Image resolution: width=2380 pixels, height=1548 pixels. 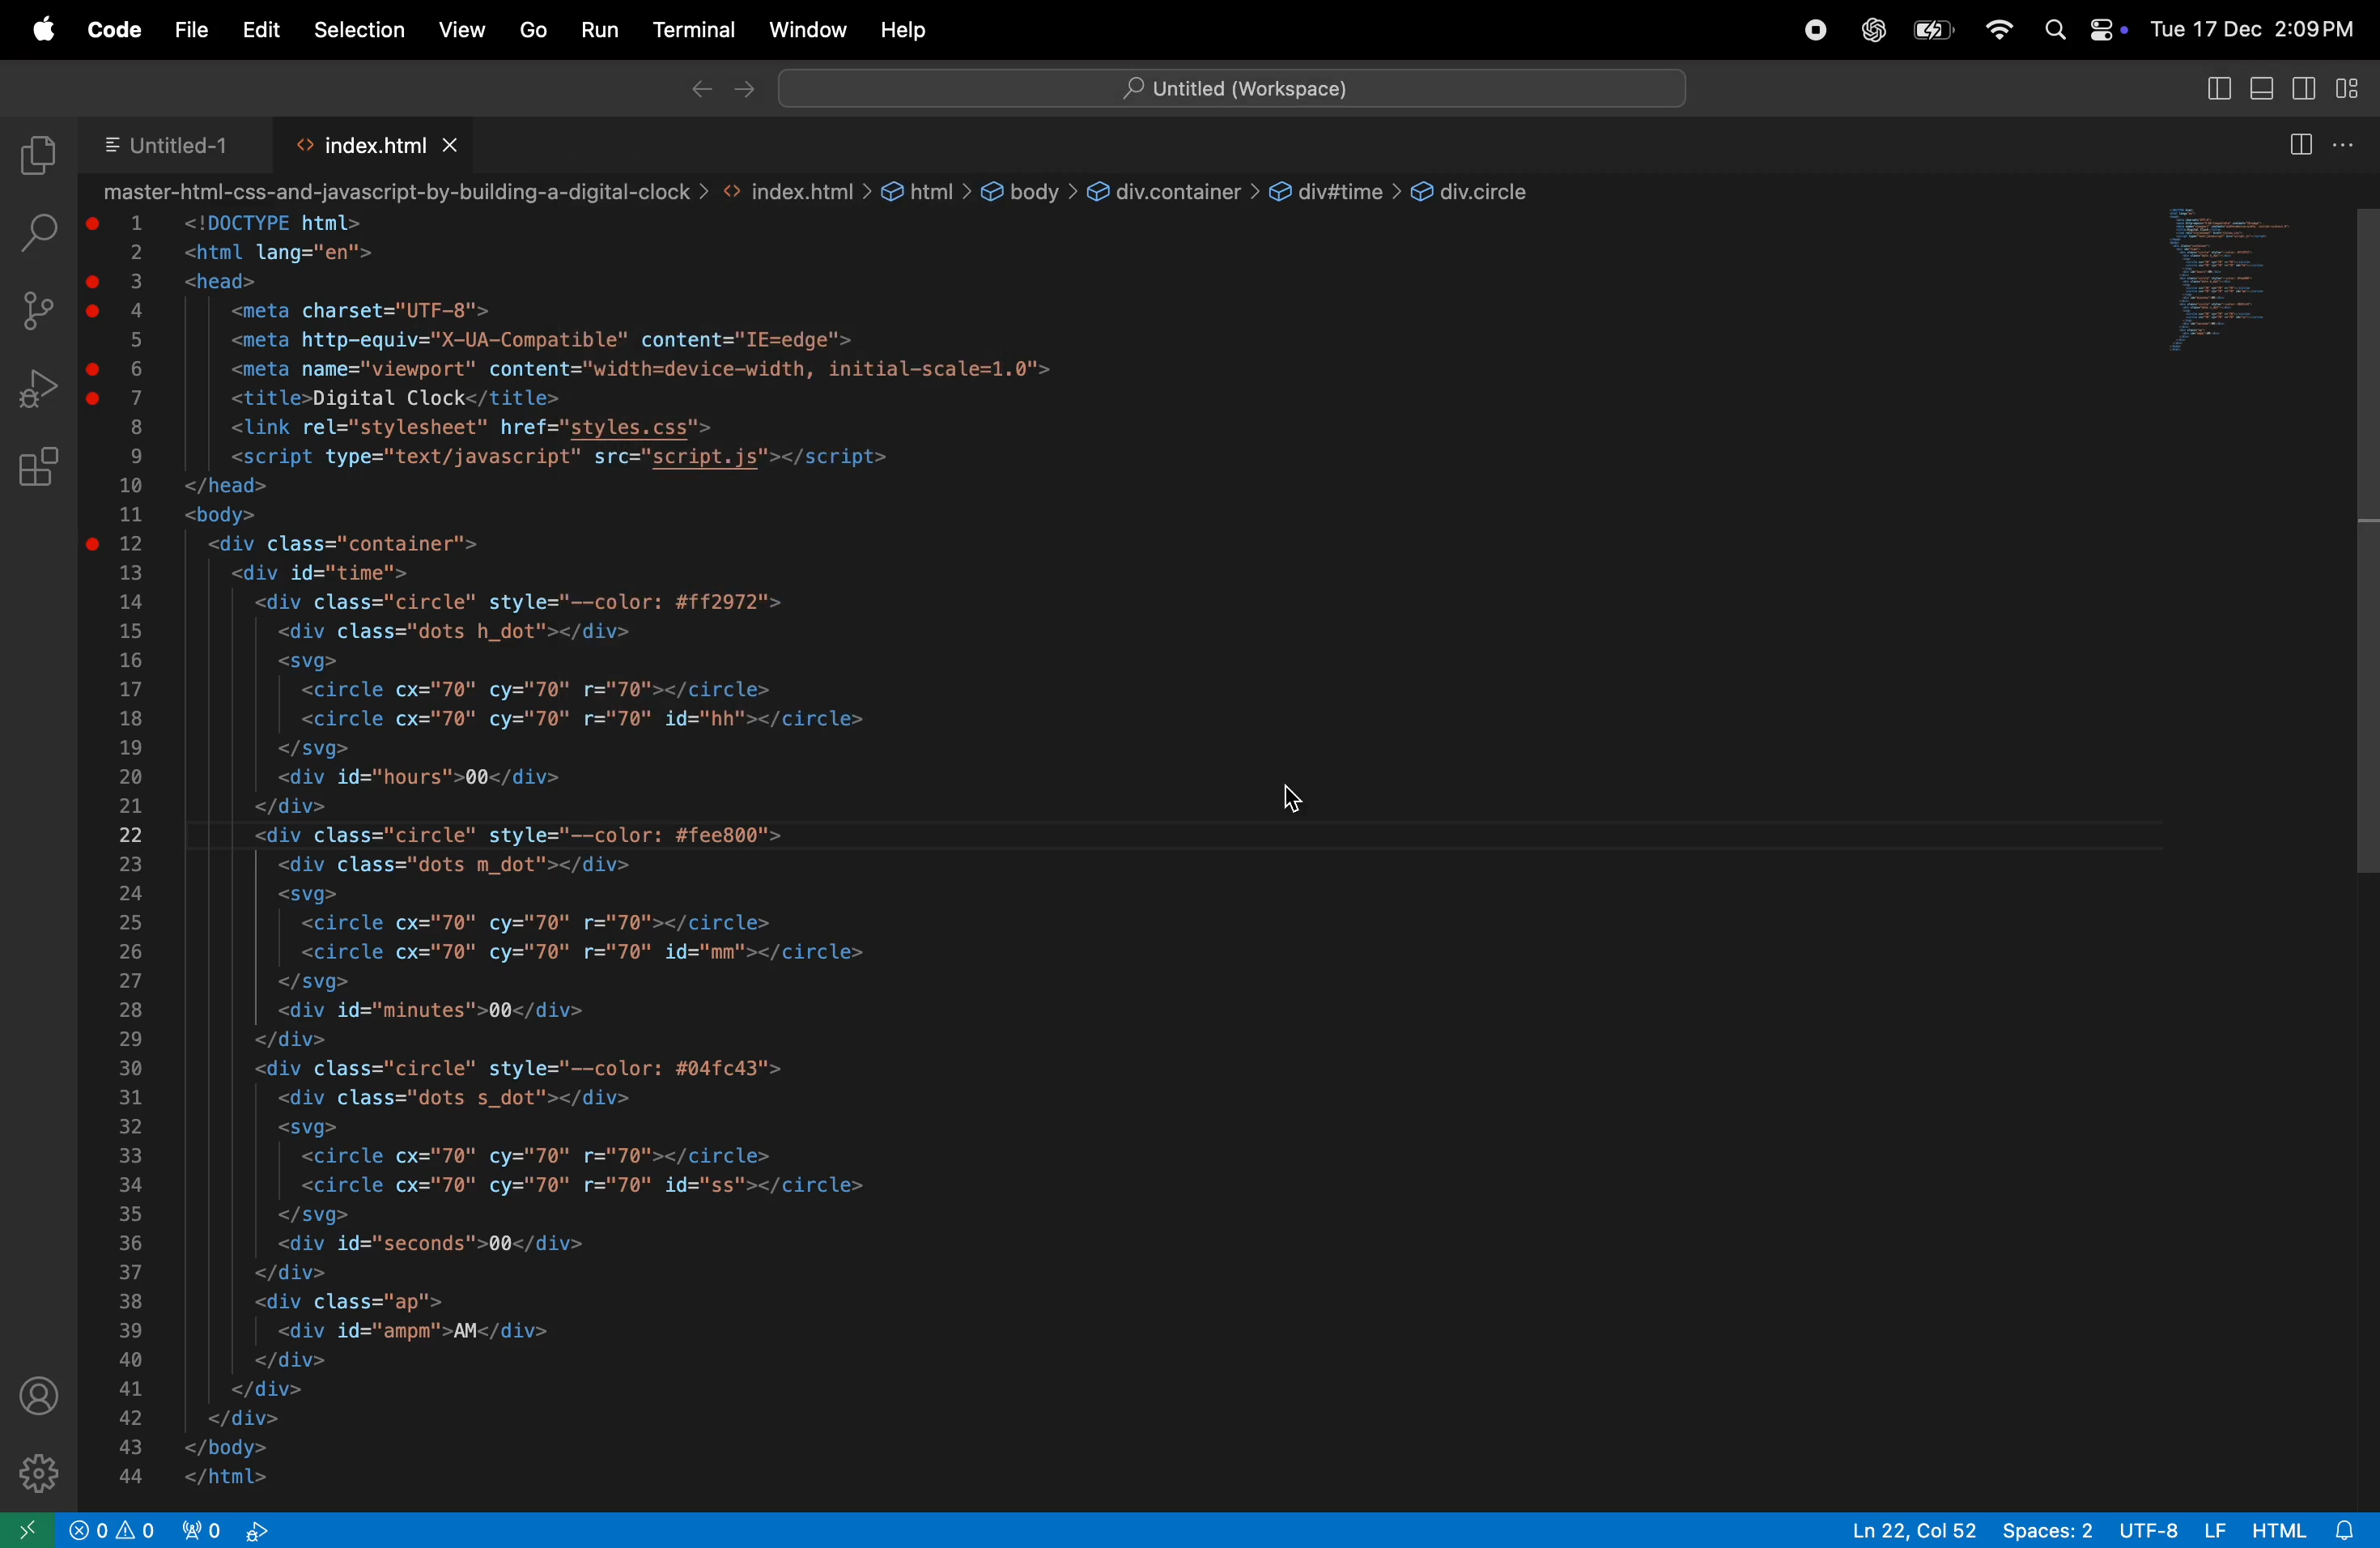 What do you see at coordinates (2172, 1527) in the screenshot?
I see `UTF-8 LF` at bounding box center [2172, 1527].